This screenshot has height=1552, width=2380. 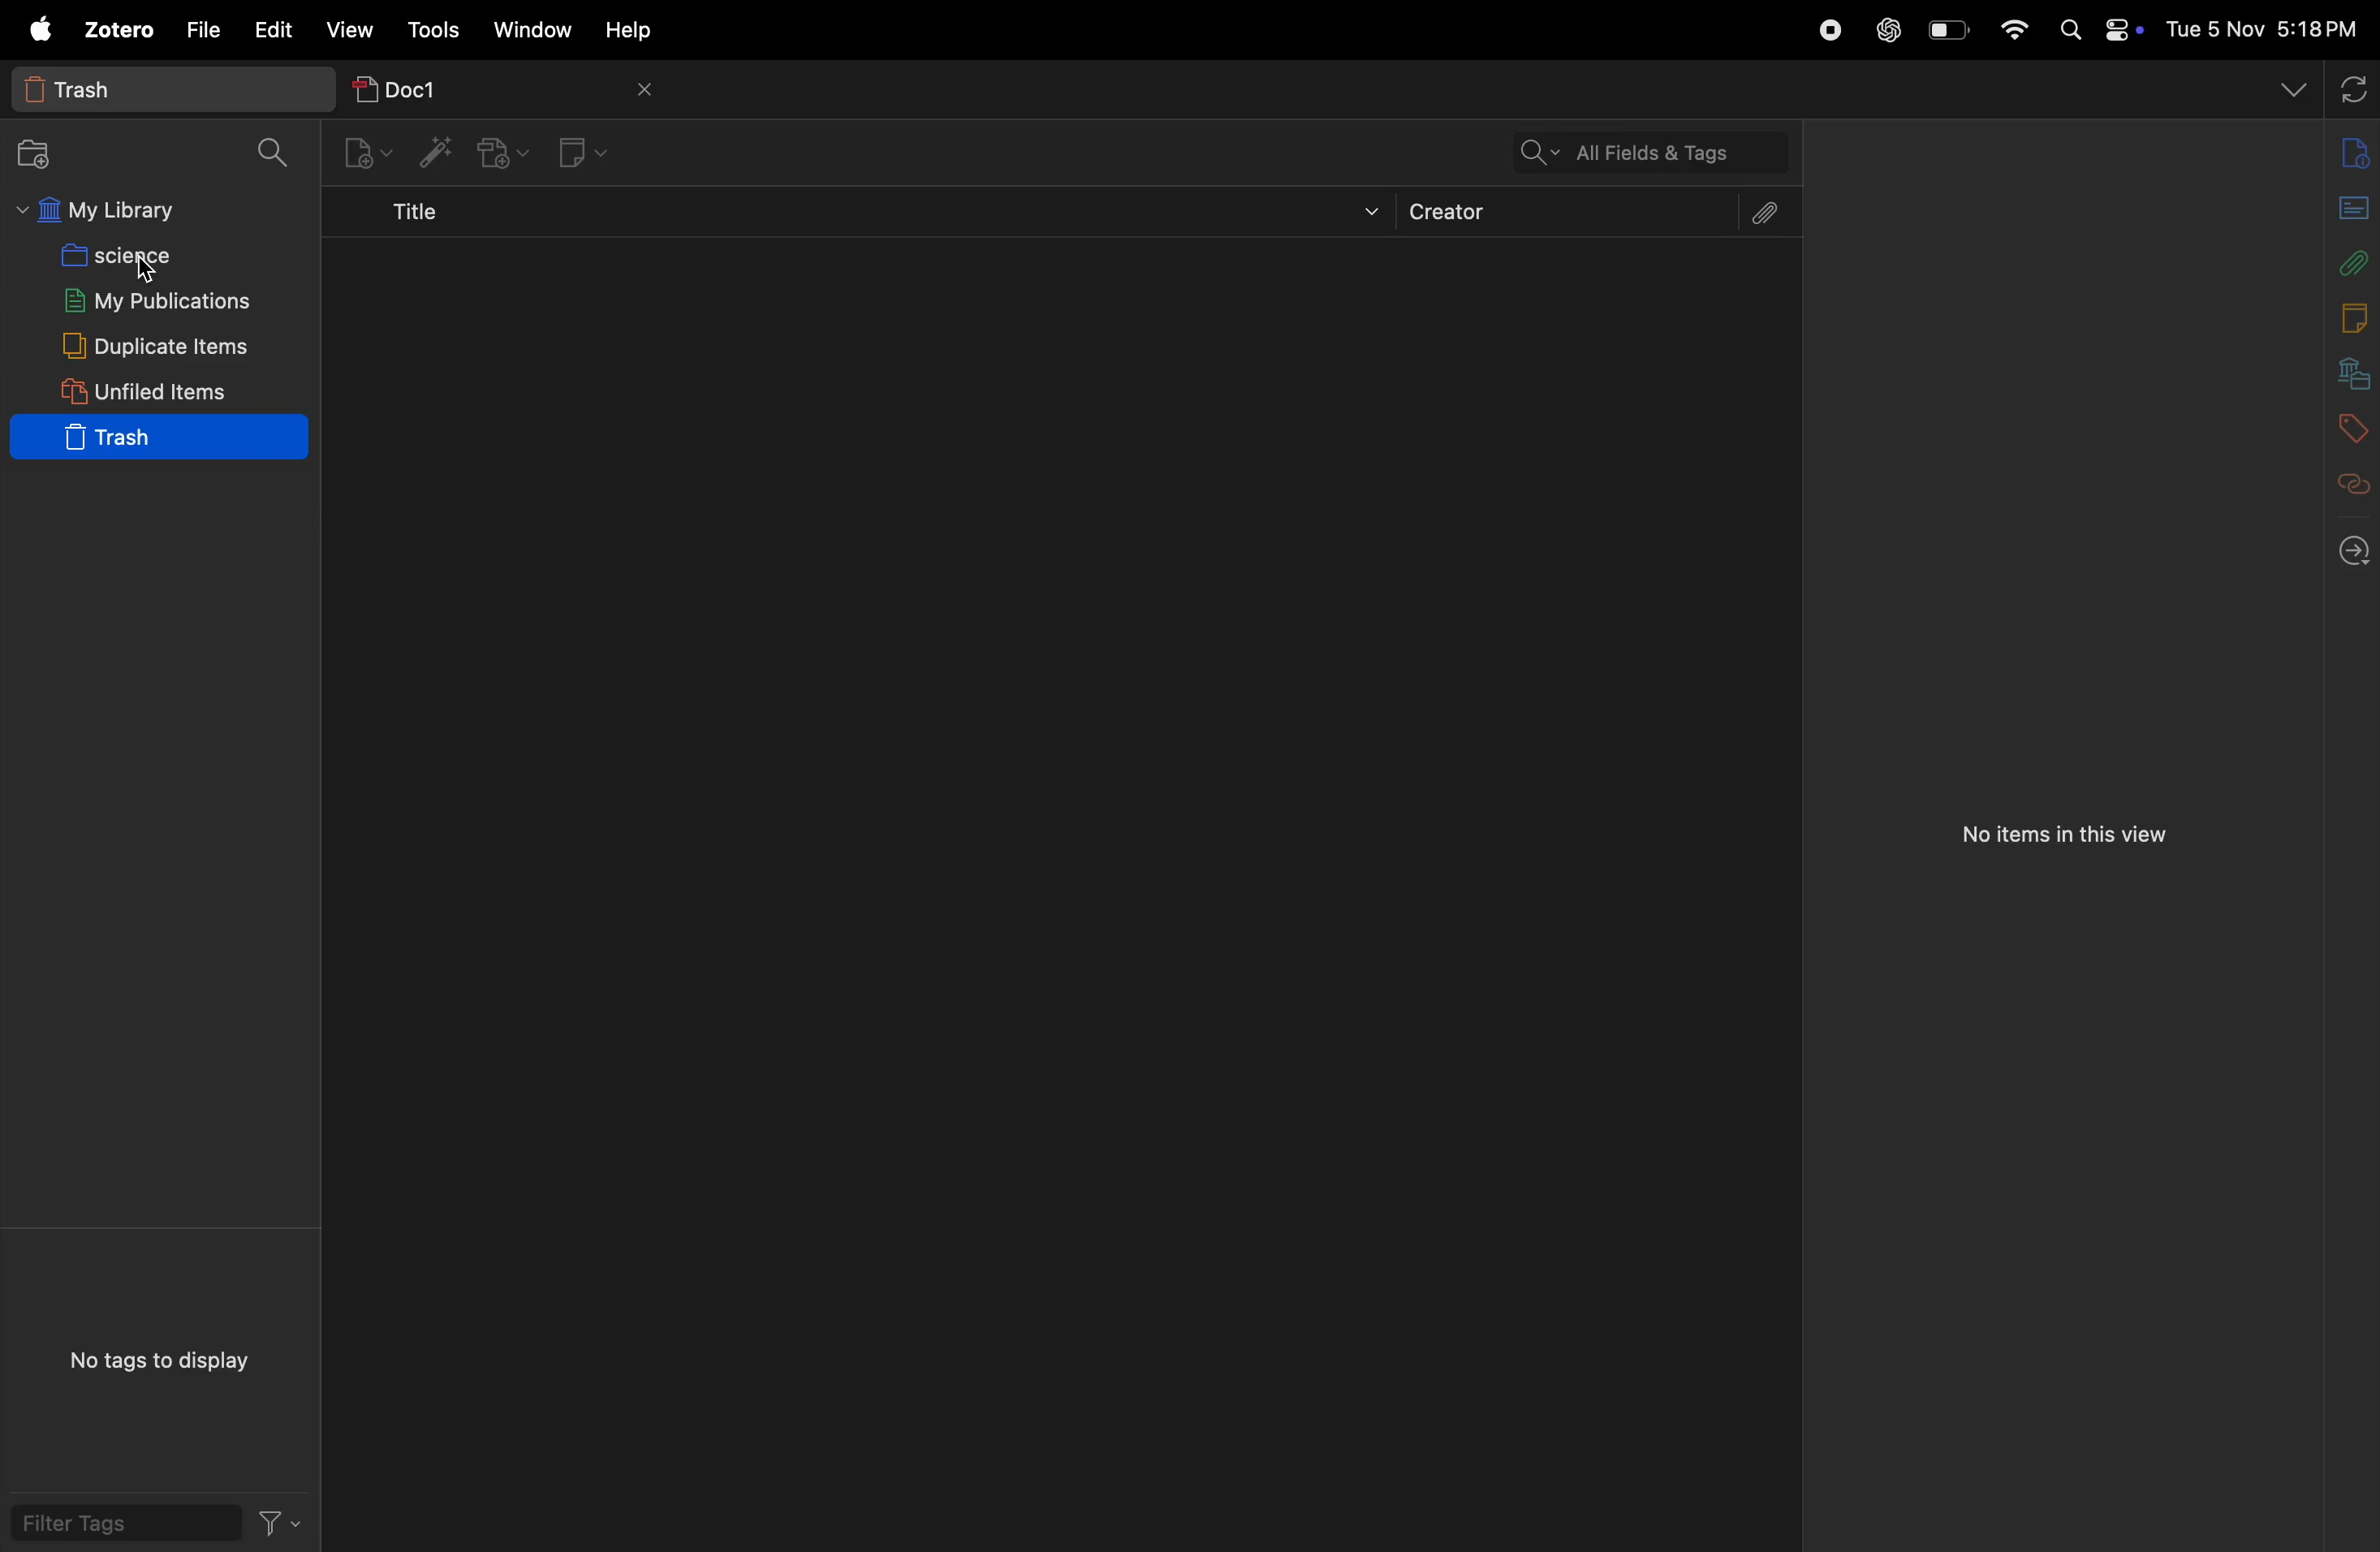 What do you see at coordinates (429, 151) in the screenshot?
I see `add items` at bounding box center [429, 151].